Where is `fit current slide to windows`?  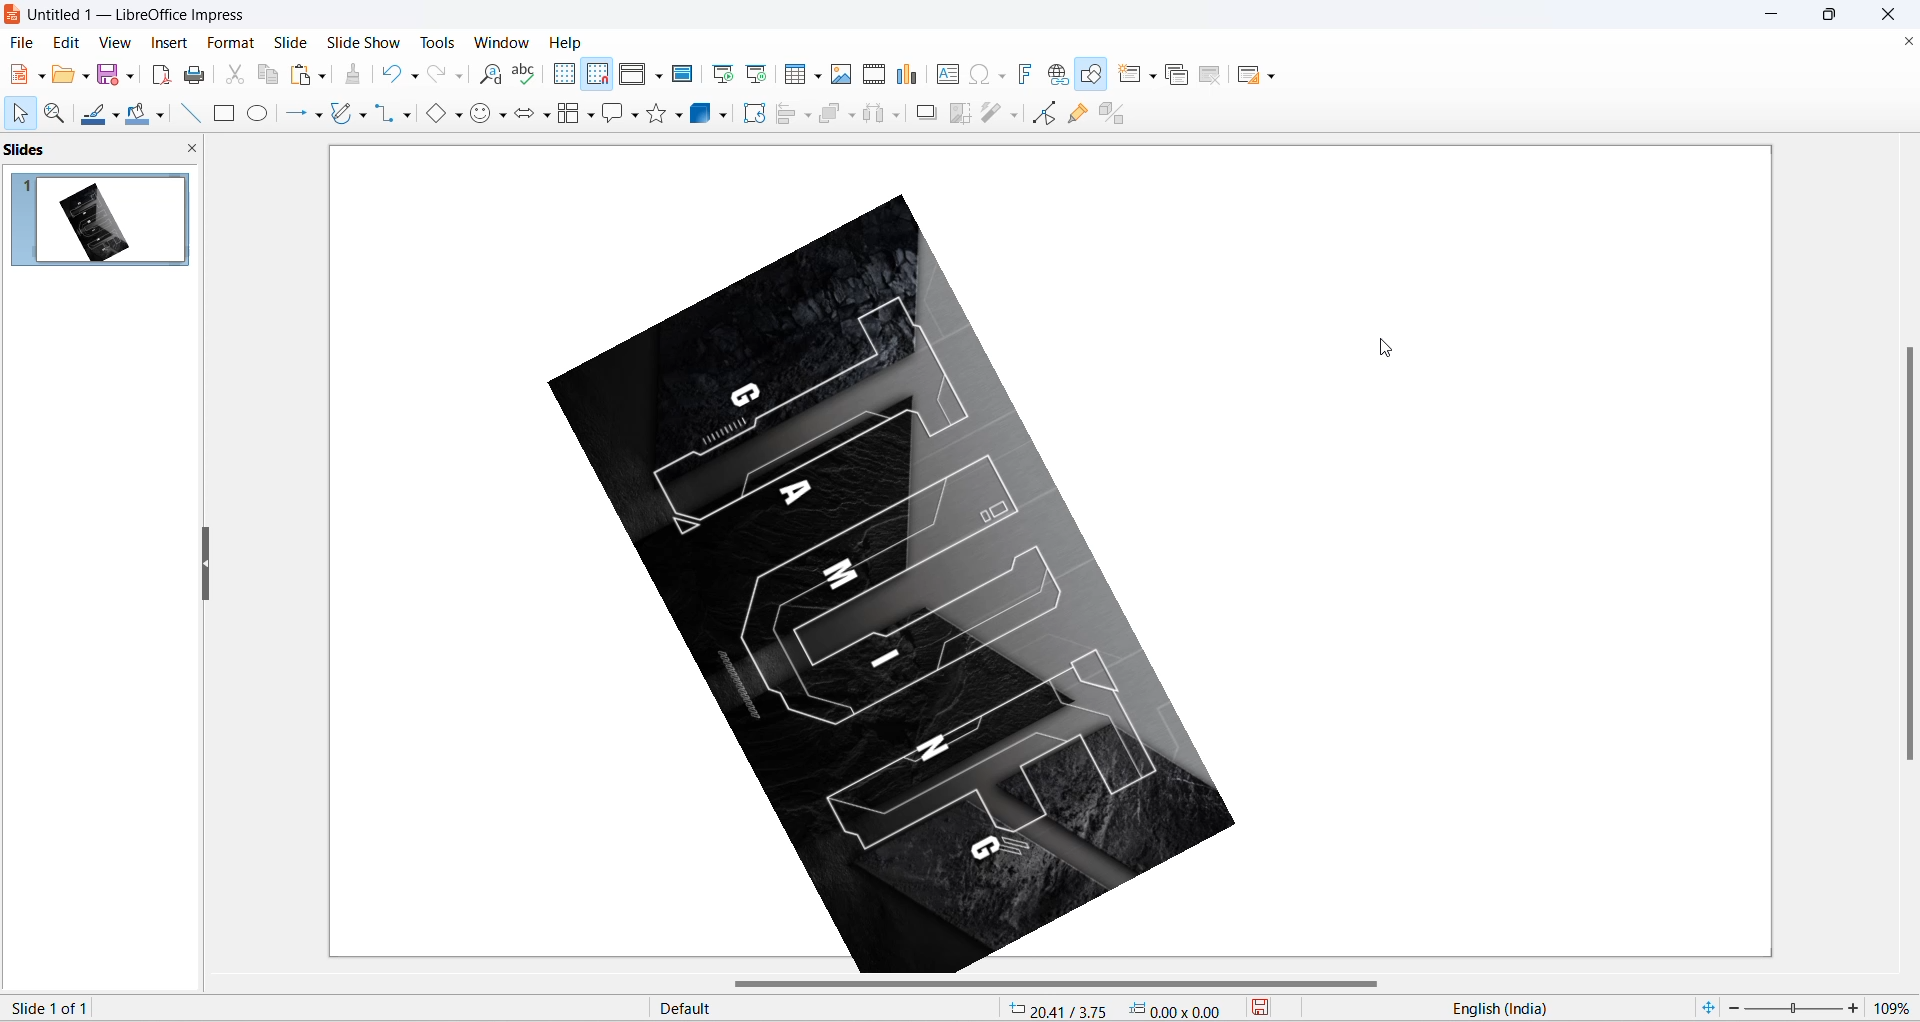 fit current slide to windows is located at coordinates (1706, 1007).